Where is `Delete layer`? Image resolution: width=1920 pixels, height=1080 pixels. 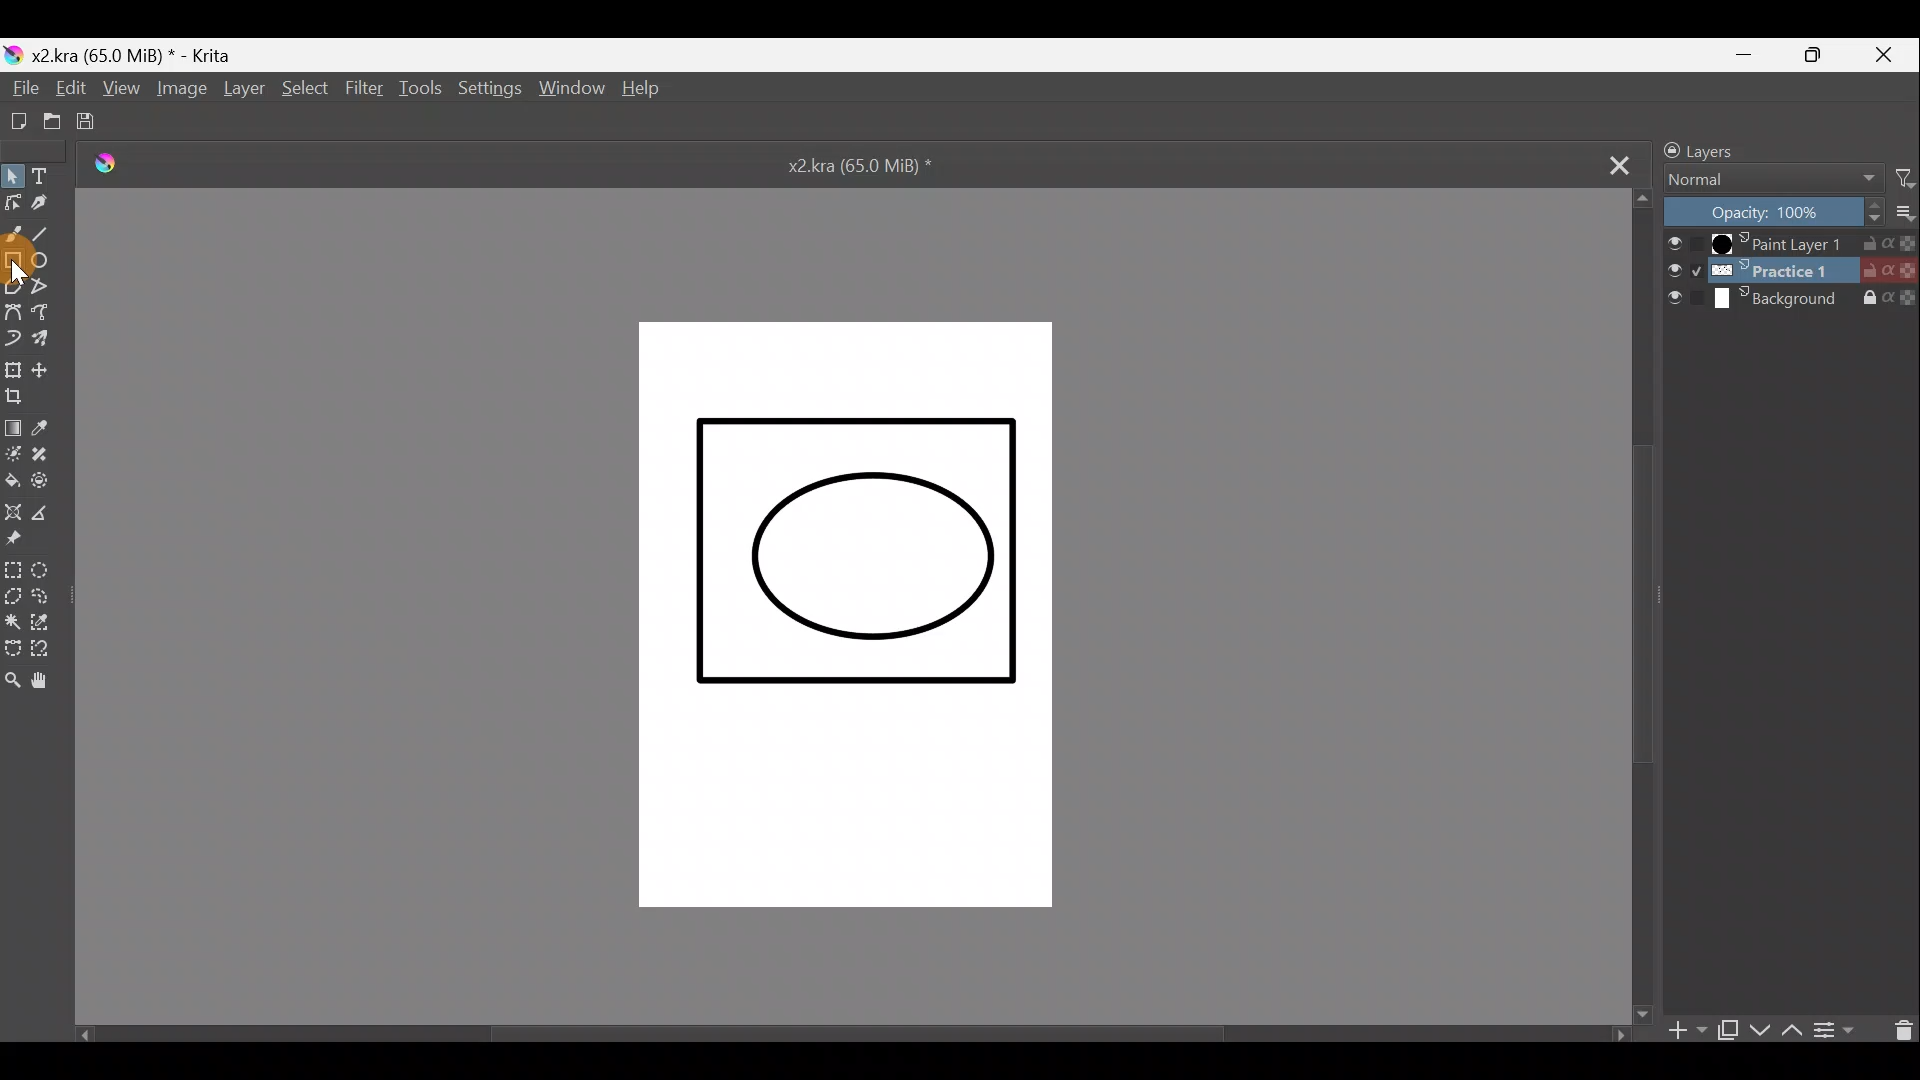
Delete layer is located at coordinates (1896, 1032).